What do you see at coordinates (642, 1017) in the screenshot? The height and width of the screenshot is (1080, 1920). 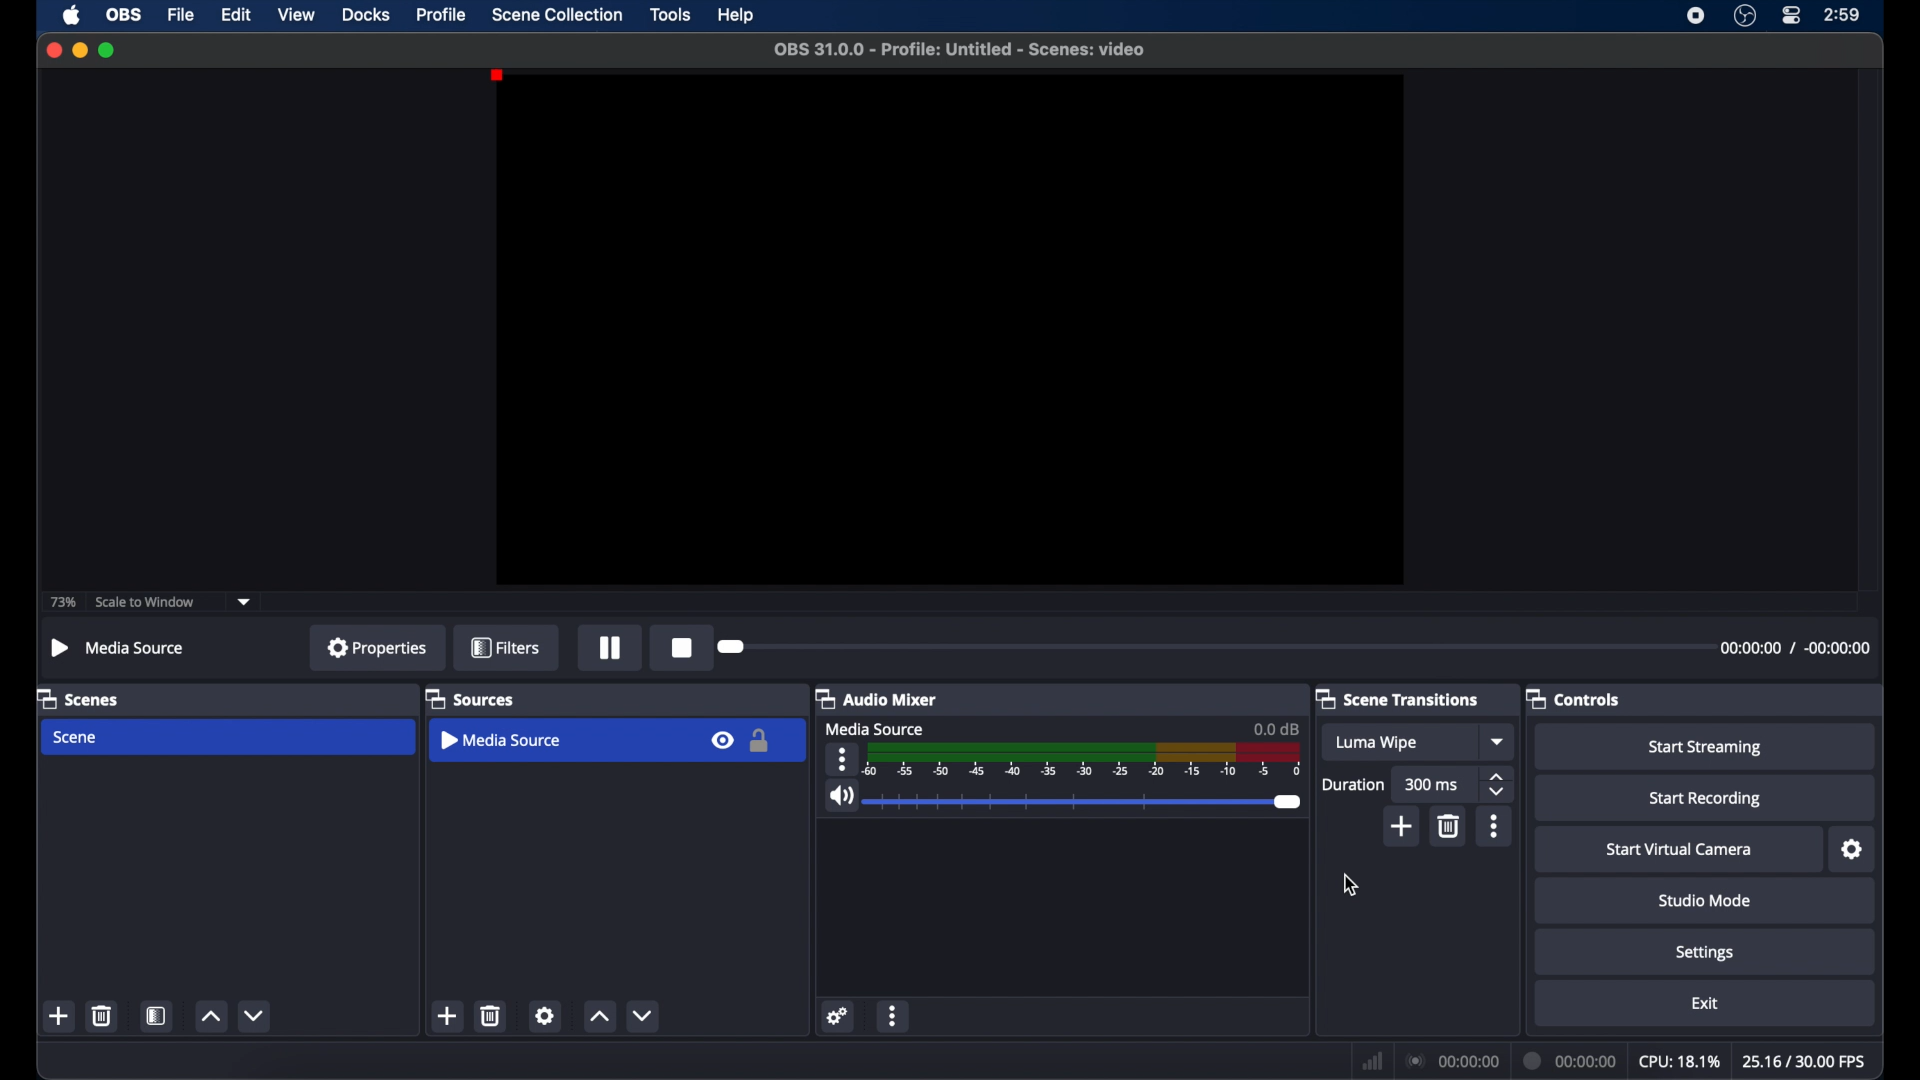 I see `decrement` at bounding box center [642, 1017].